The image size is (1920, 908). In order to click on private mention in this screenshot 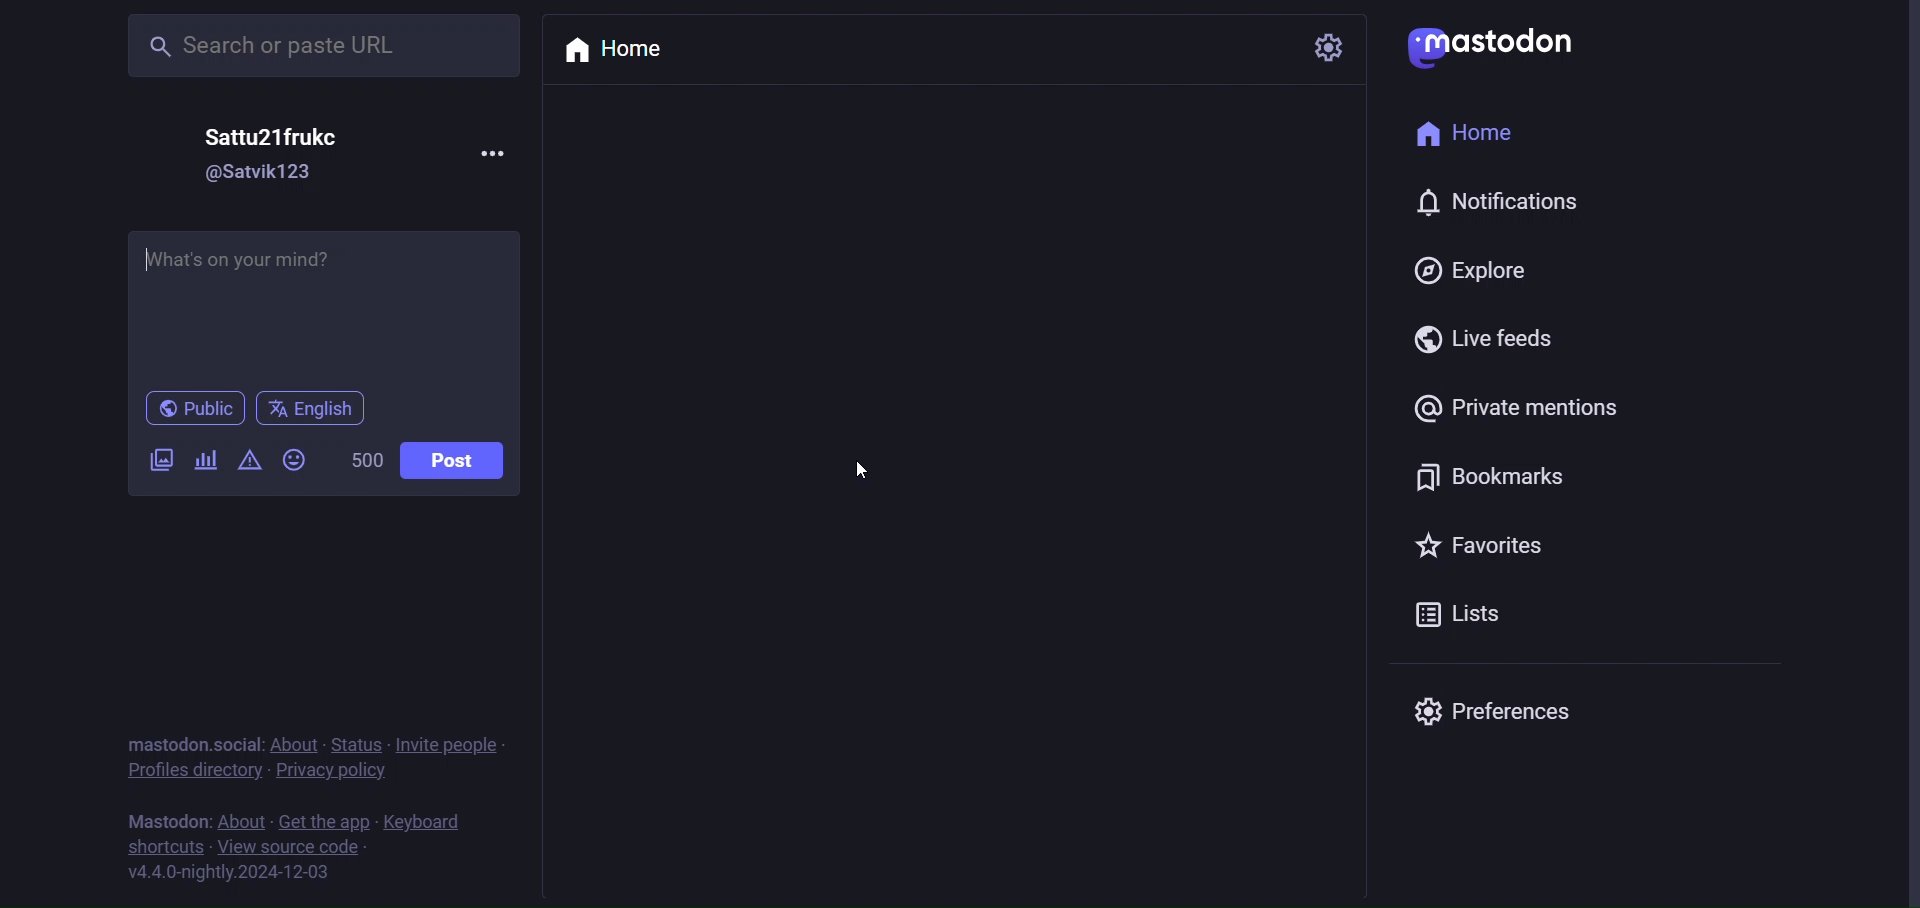, I will do `click(1511, 406)`.